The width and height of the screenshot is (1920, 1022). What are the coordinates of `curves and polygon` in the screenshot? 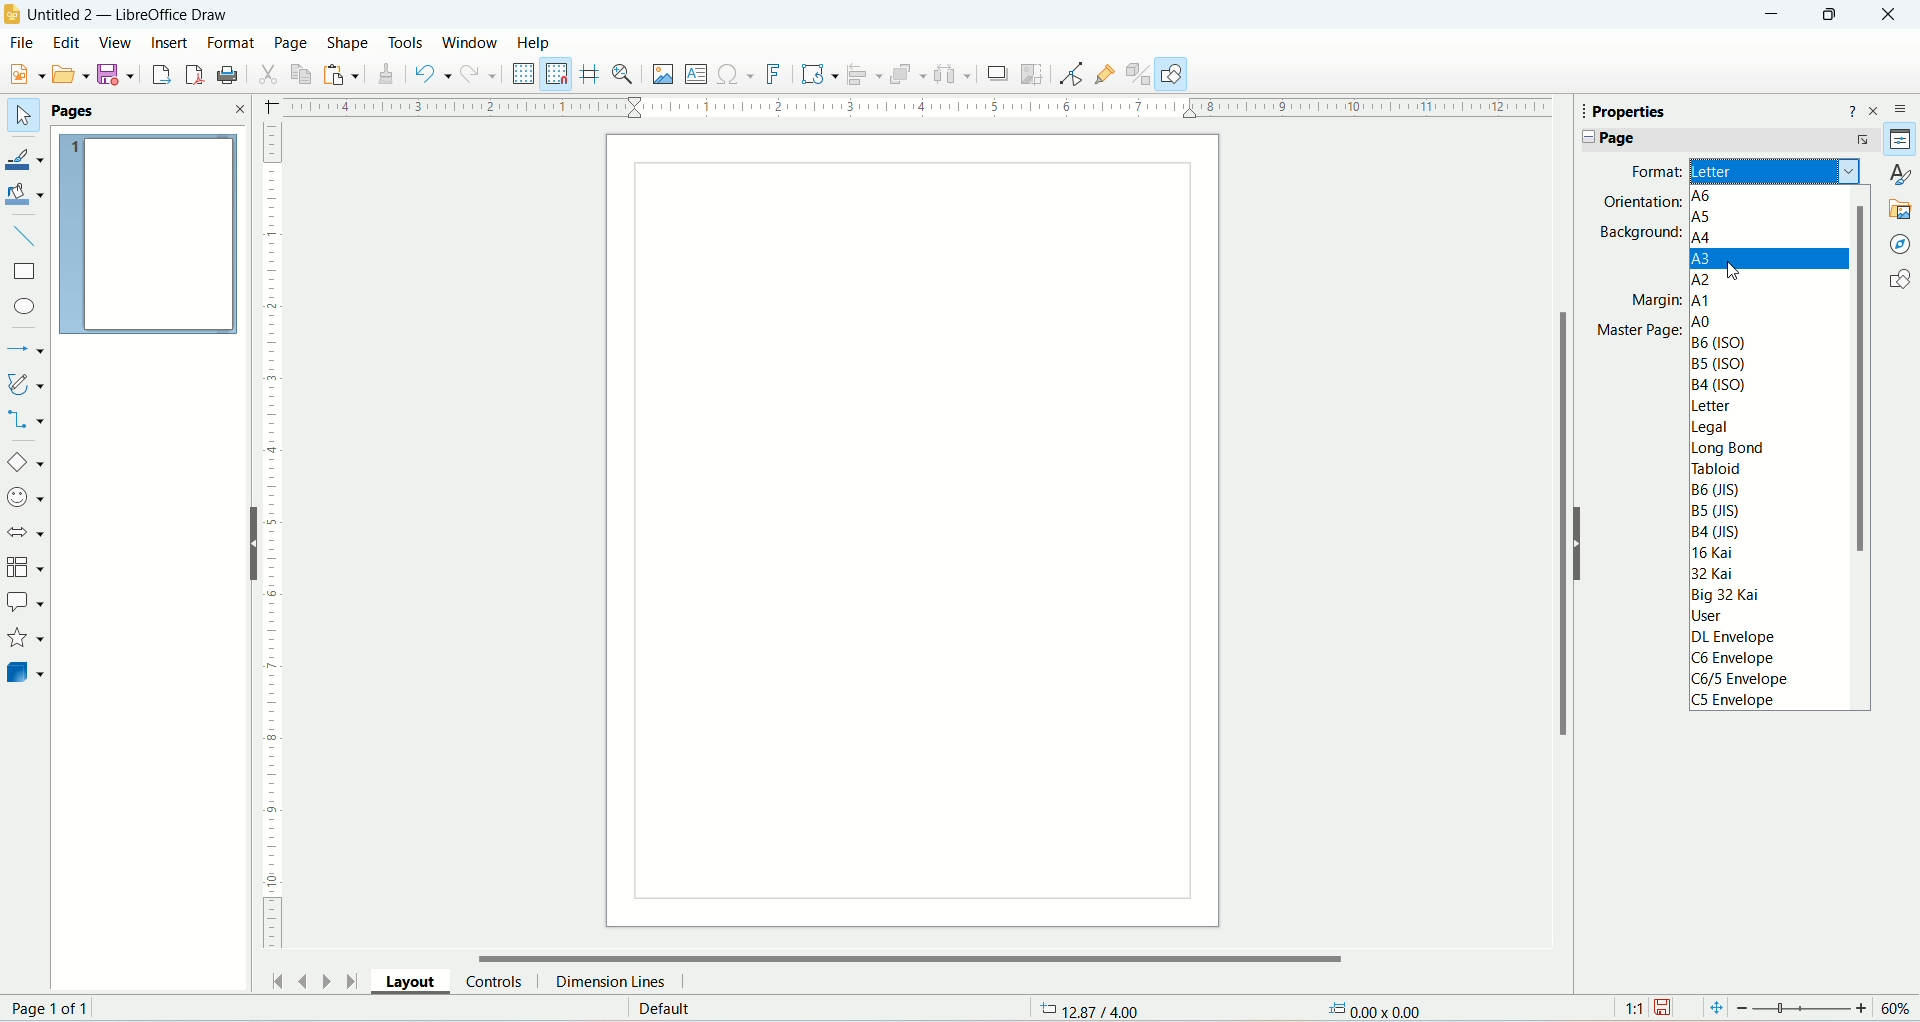 It's located at (26, 383).